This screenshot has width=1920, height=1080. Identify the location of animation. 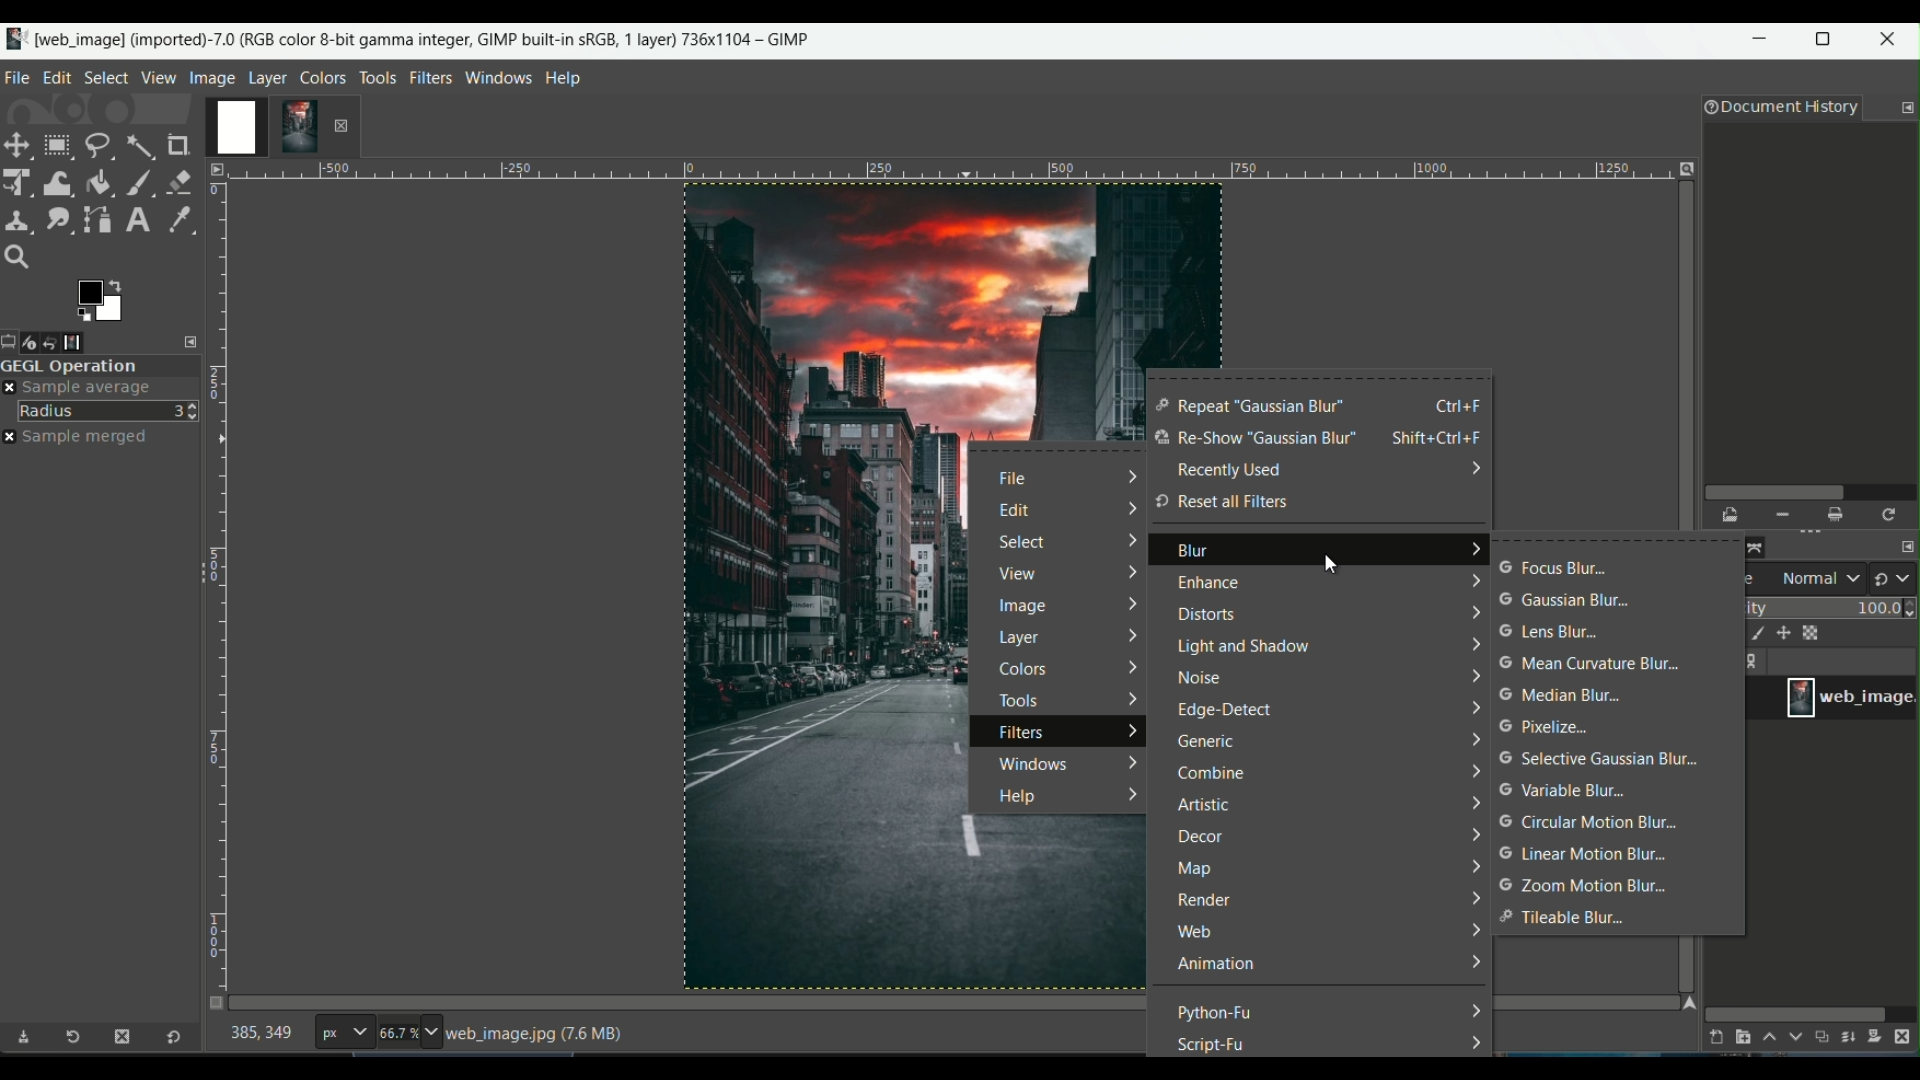
(1216, 965).